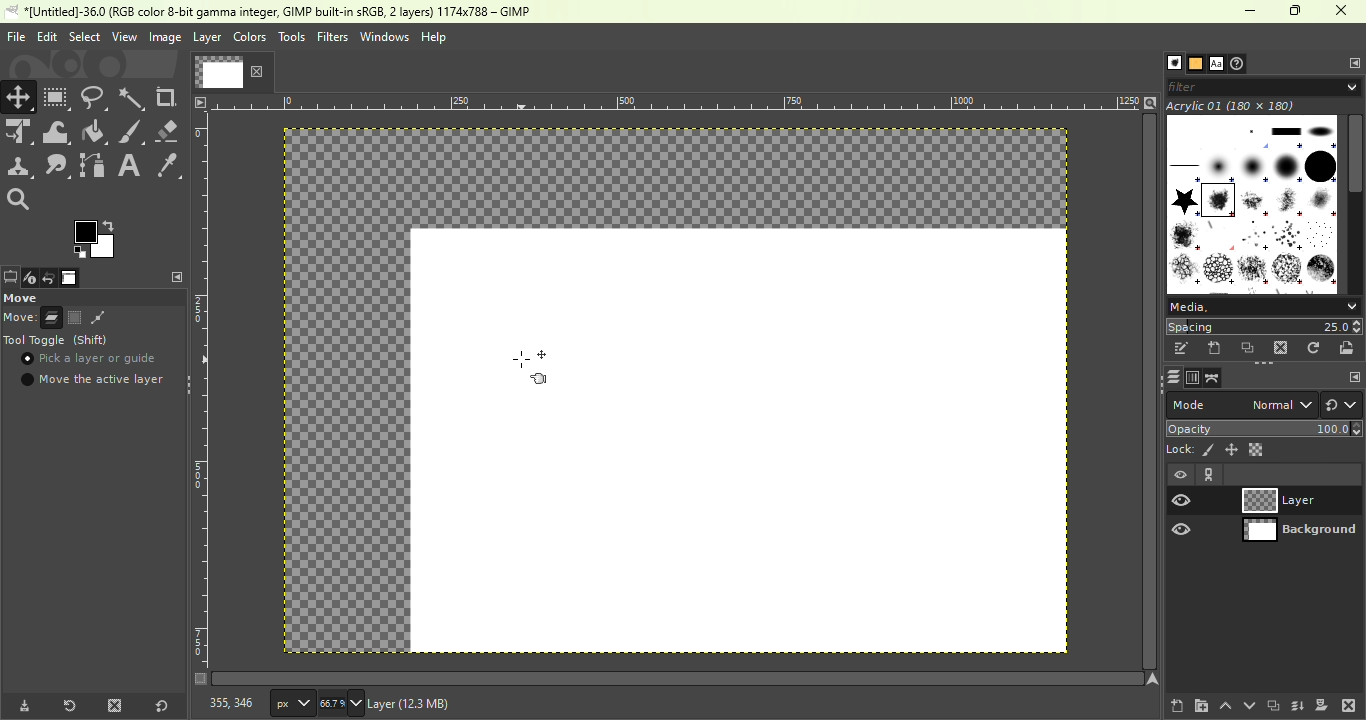  What do you see at coordinates (134, 97) in the screenshot?
I see `Fuzzy select tool` at bounding box center [134, 97].